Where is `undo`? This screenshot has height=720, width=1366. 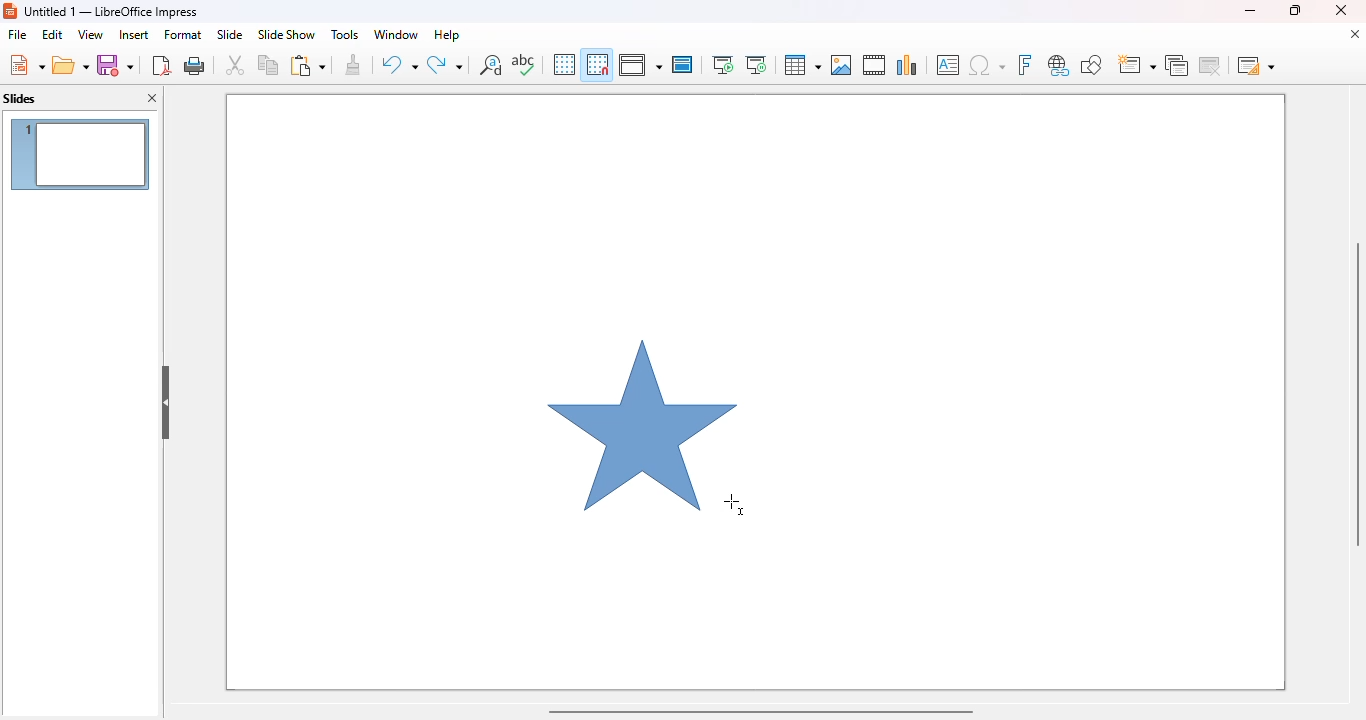 undo is located at coordinates (399, 65).